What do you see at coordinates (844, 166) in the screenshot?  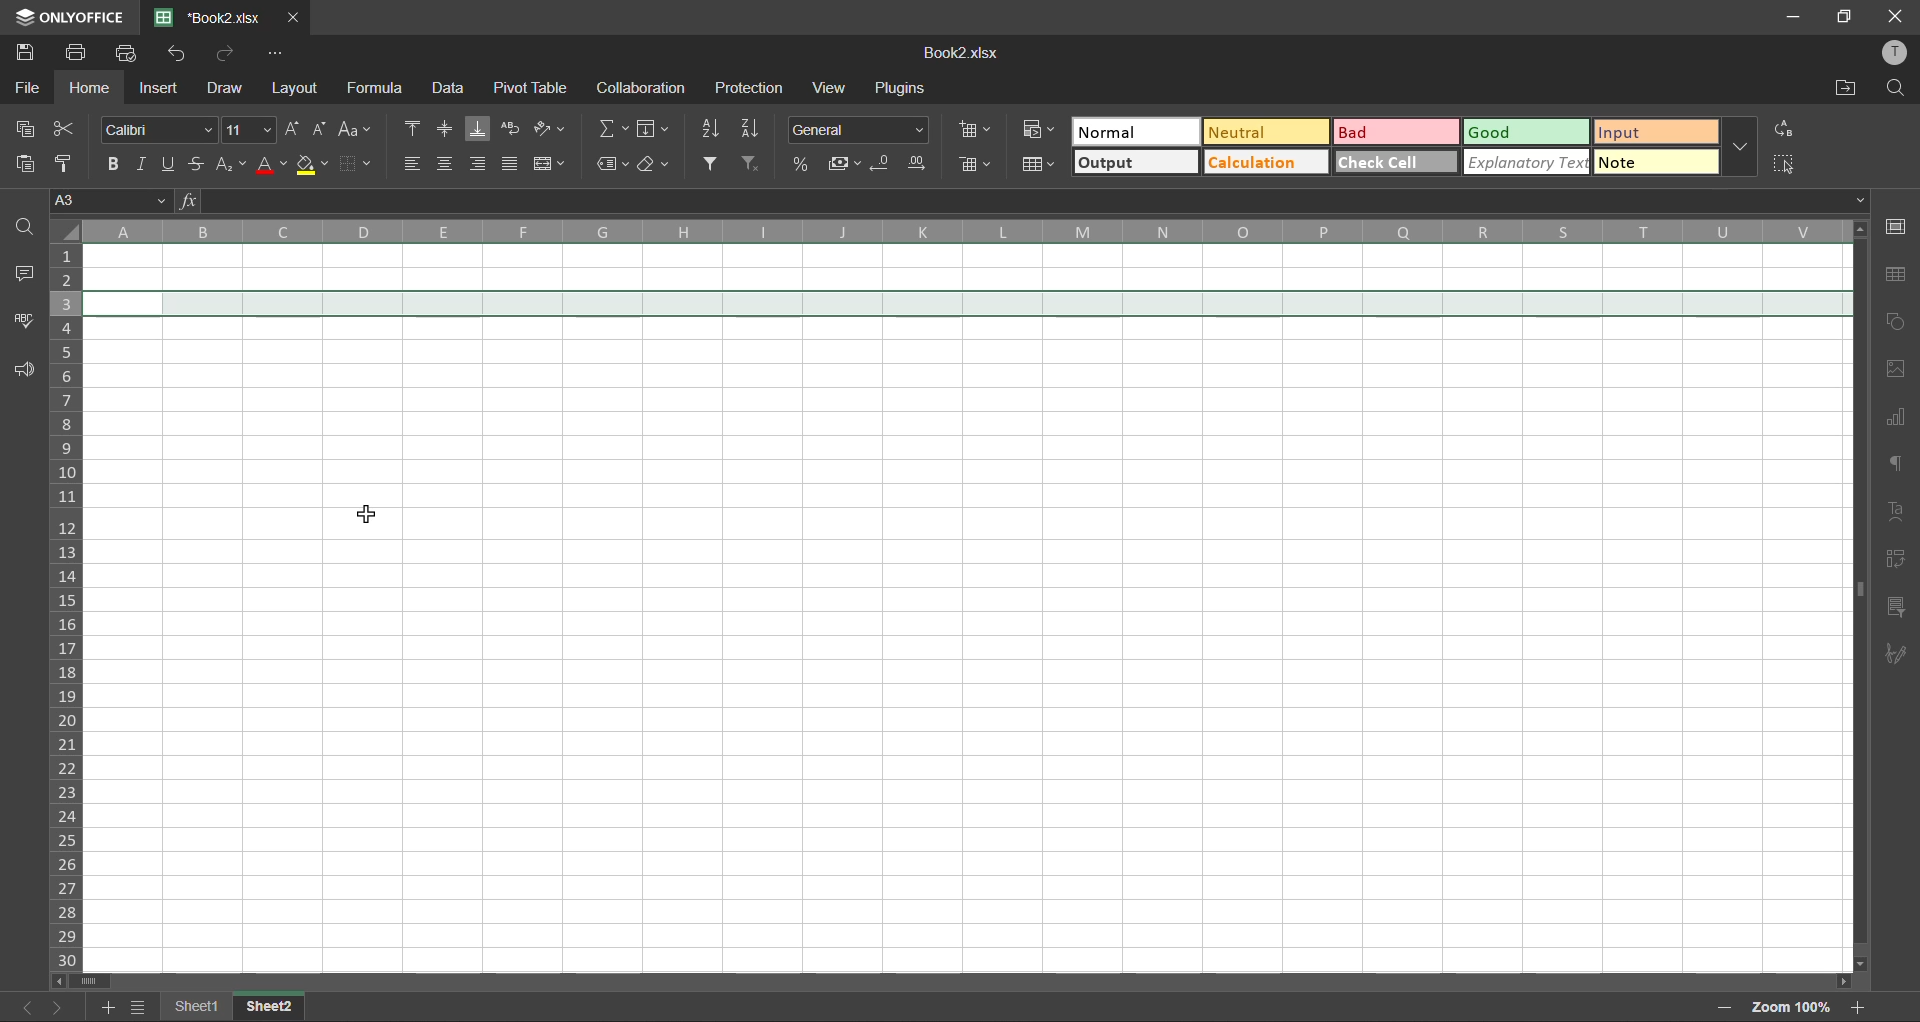 I see `accounting` at bounding box center [844, 166].